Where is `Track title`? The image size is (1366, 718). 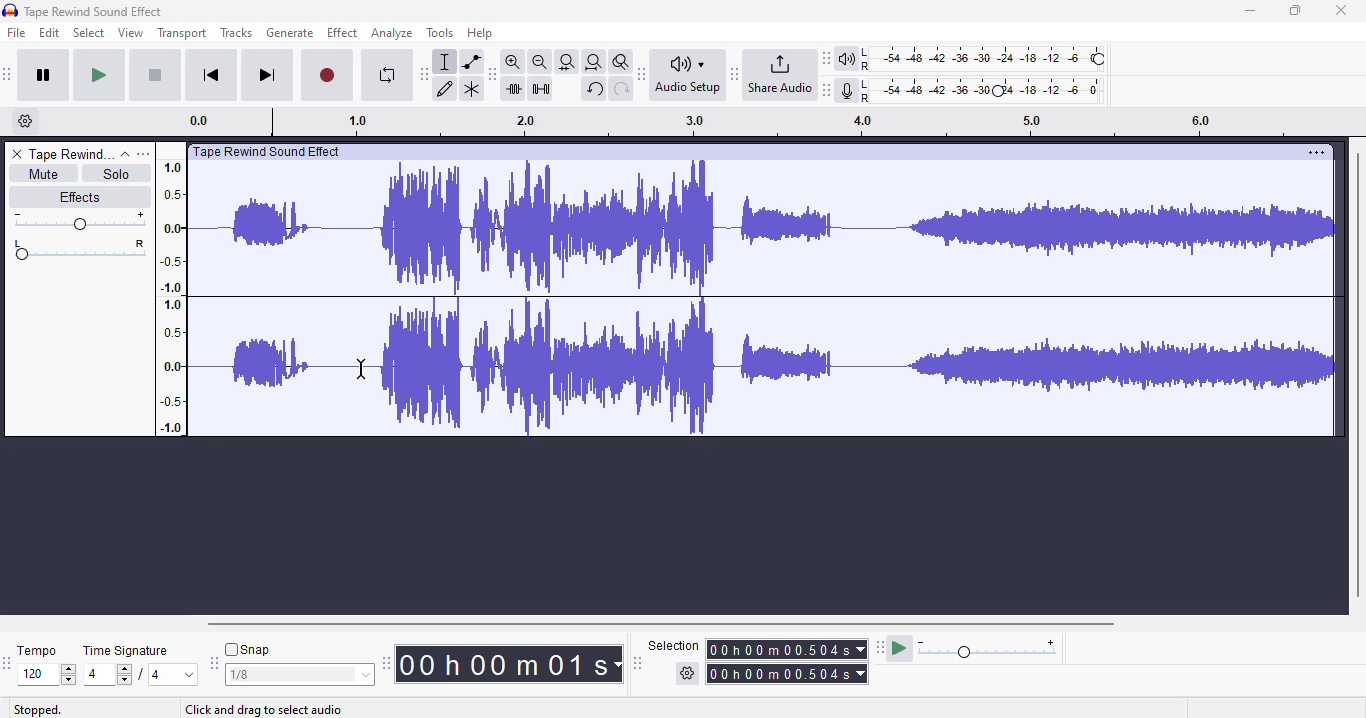
Track title is located at coordinates (271, 153).